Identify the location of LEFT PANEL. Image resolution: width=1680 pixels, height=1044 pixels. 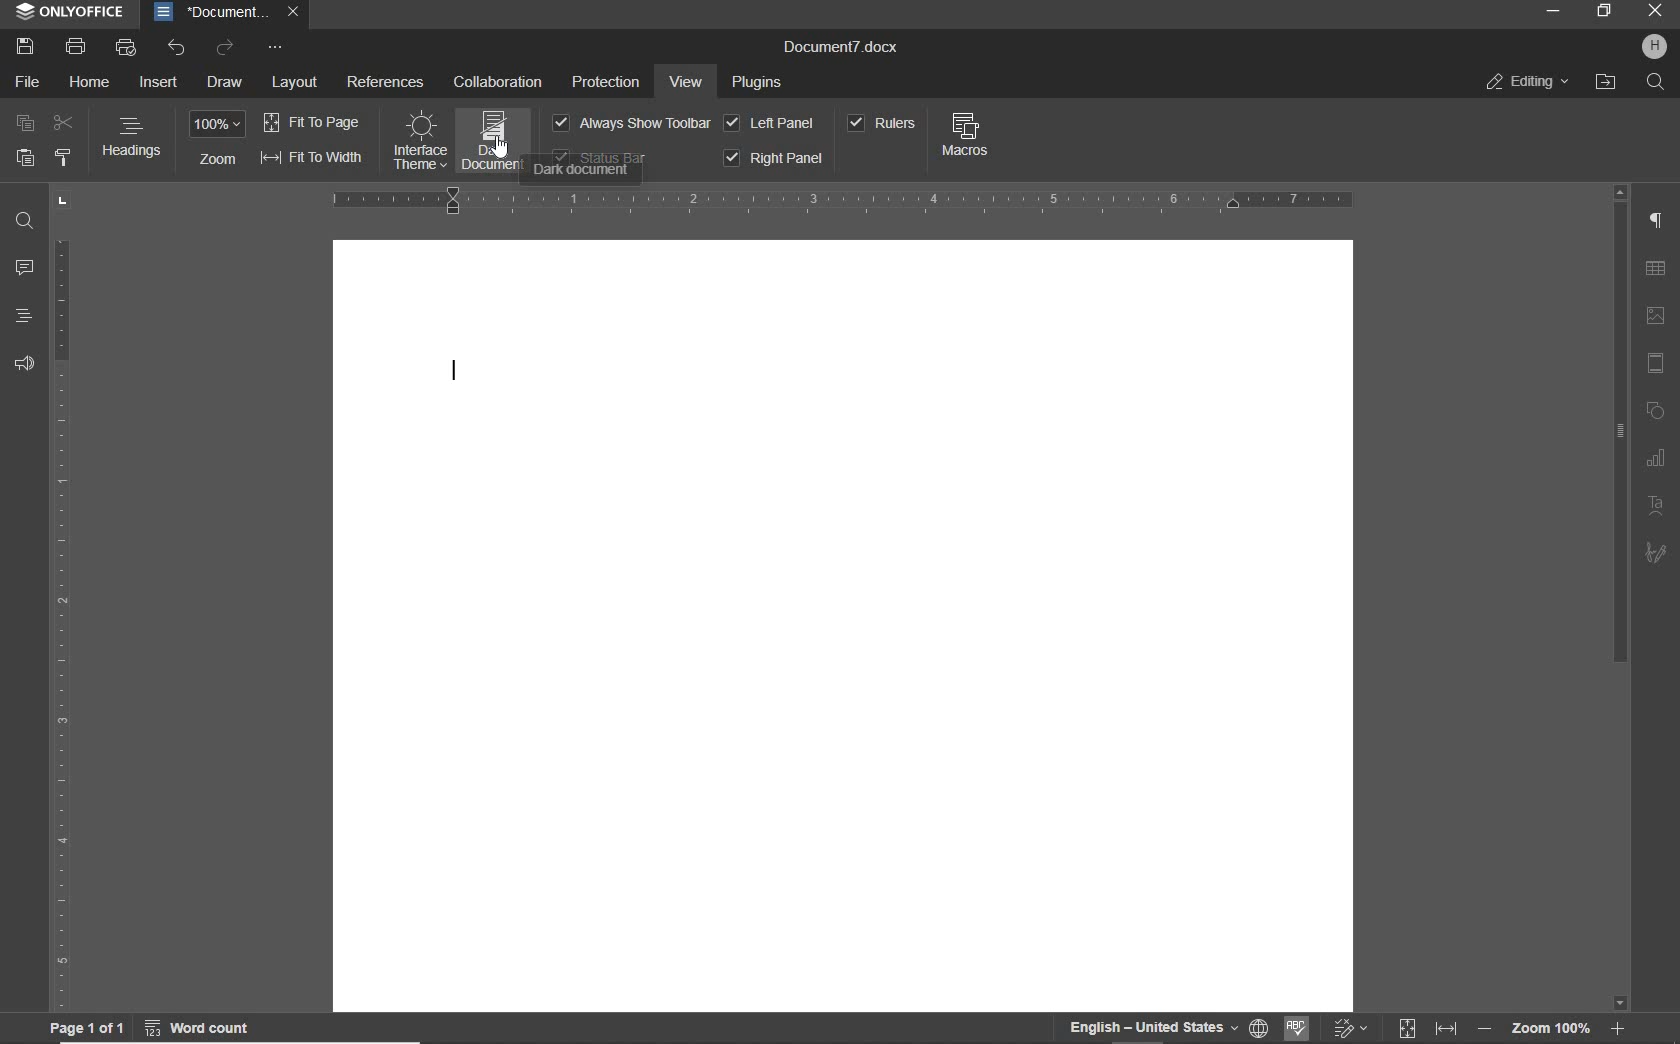
(771, 122).